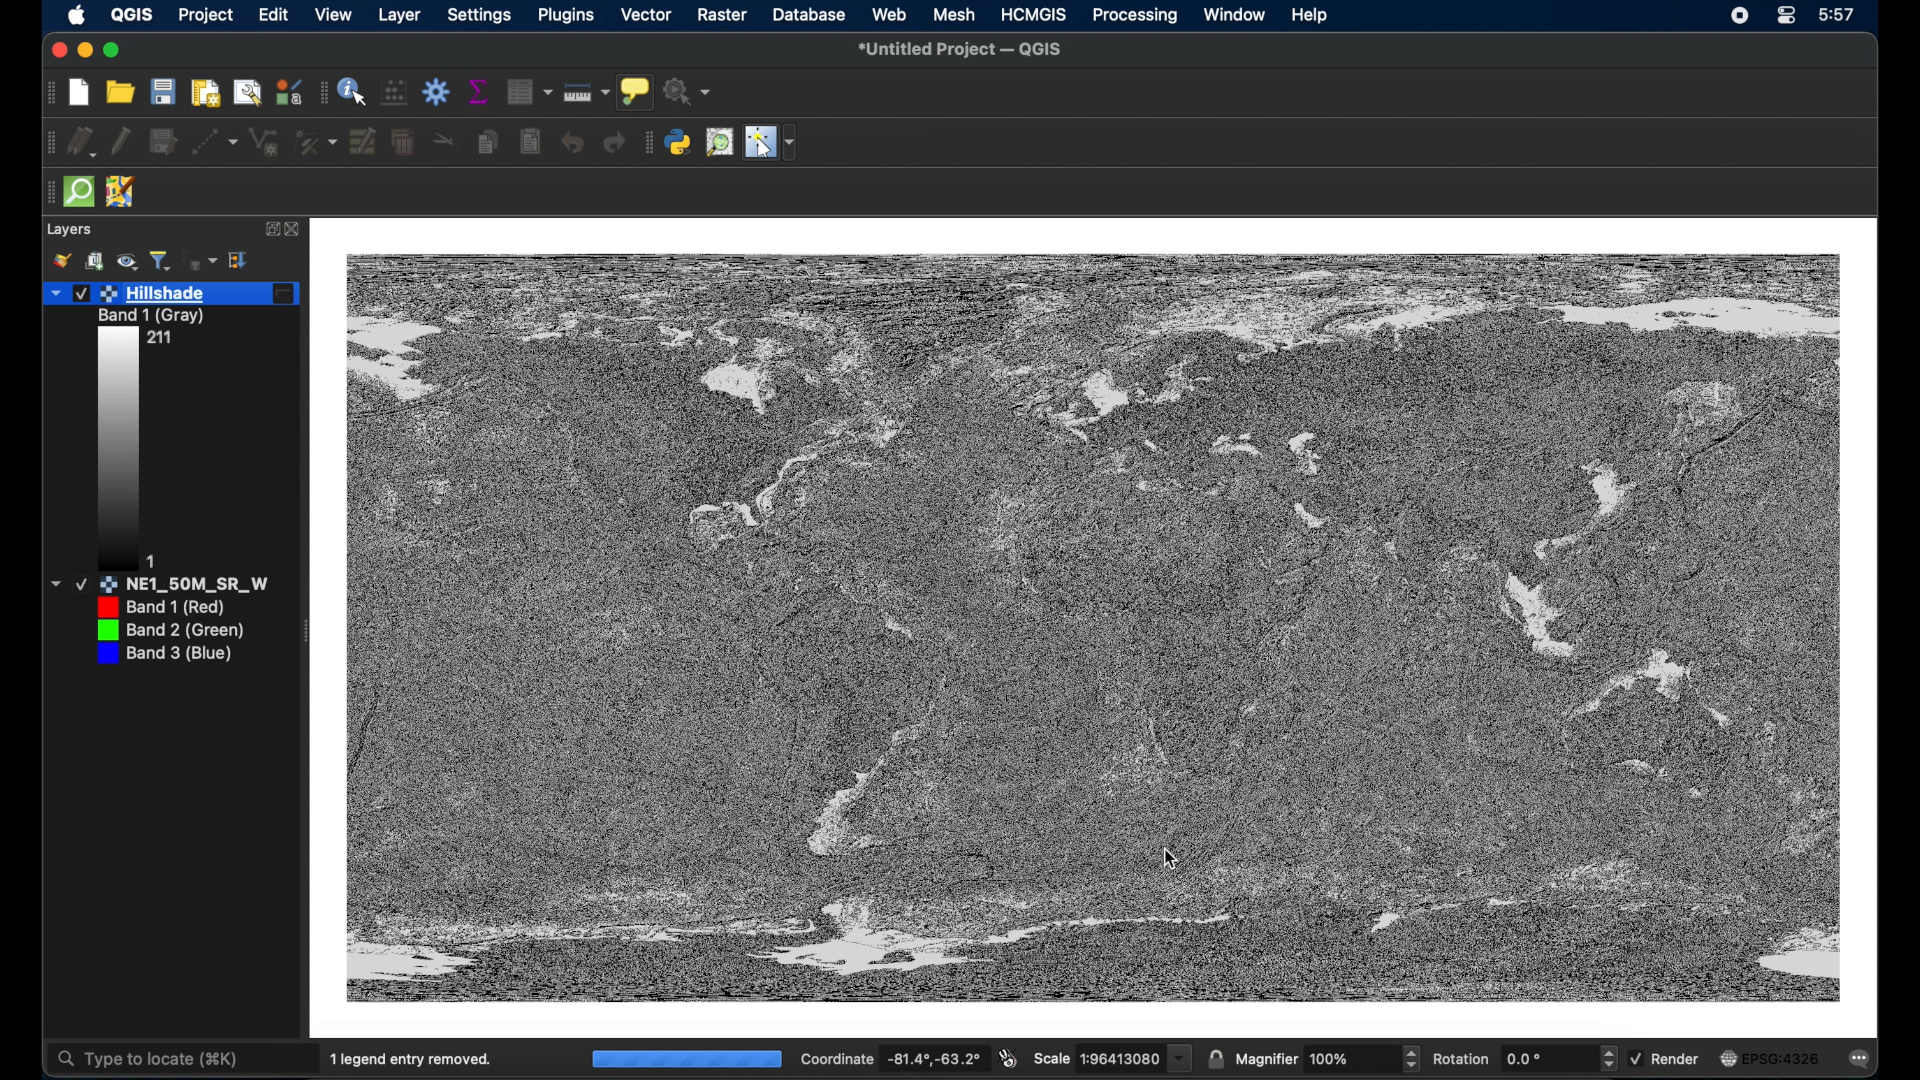  Describe the element at coordinates (61, 262) in the screenshot. I see `styling panel` at that location.